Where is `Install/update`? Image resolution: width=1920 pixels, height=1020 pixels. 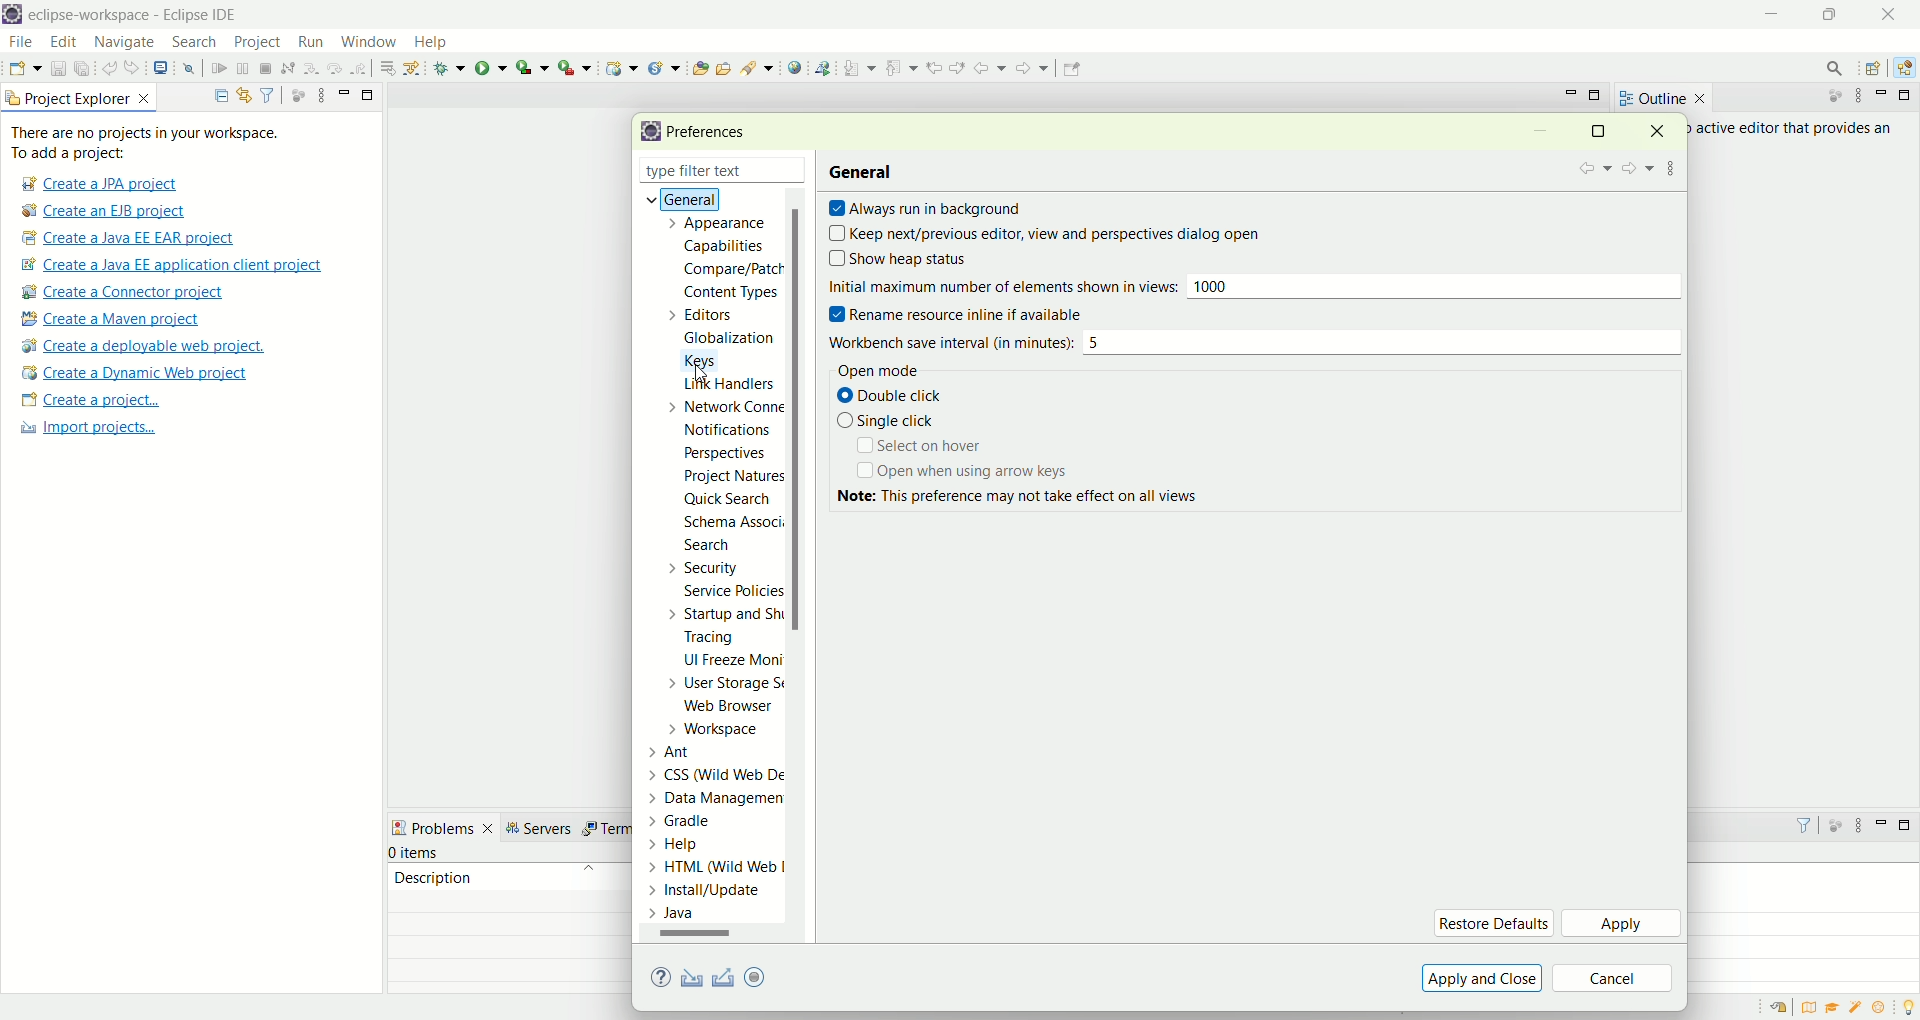 Install/update is located at coordinates (708, 893).